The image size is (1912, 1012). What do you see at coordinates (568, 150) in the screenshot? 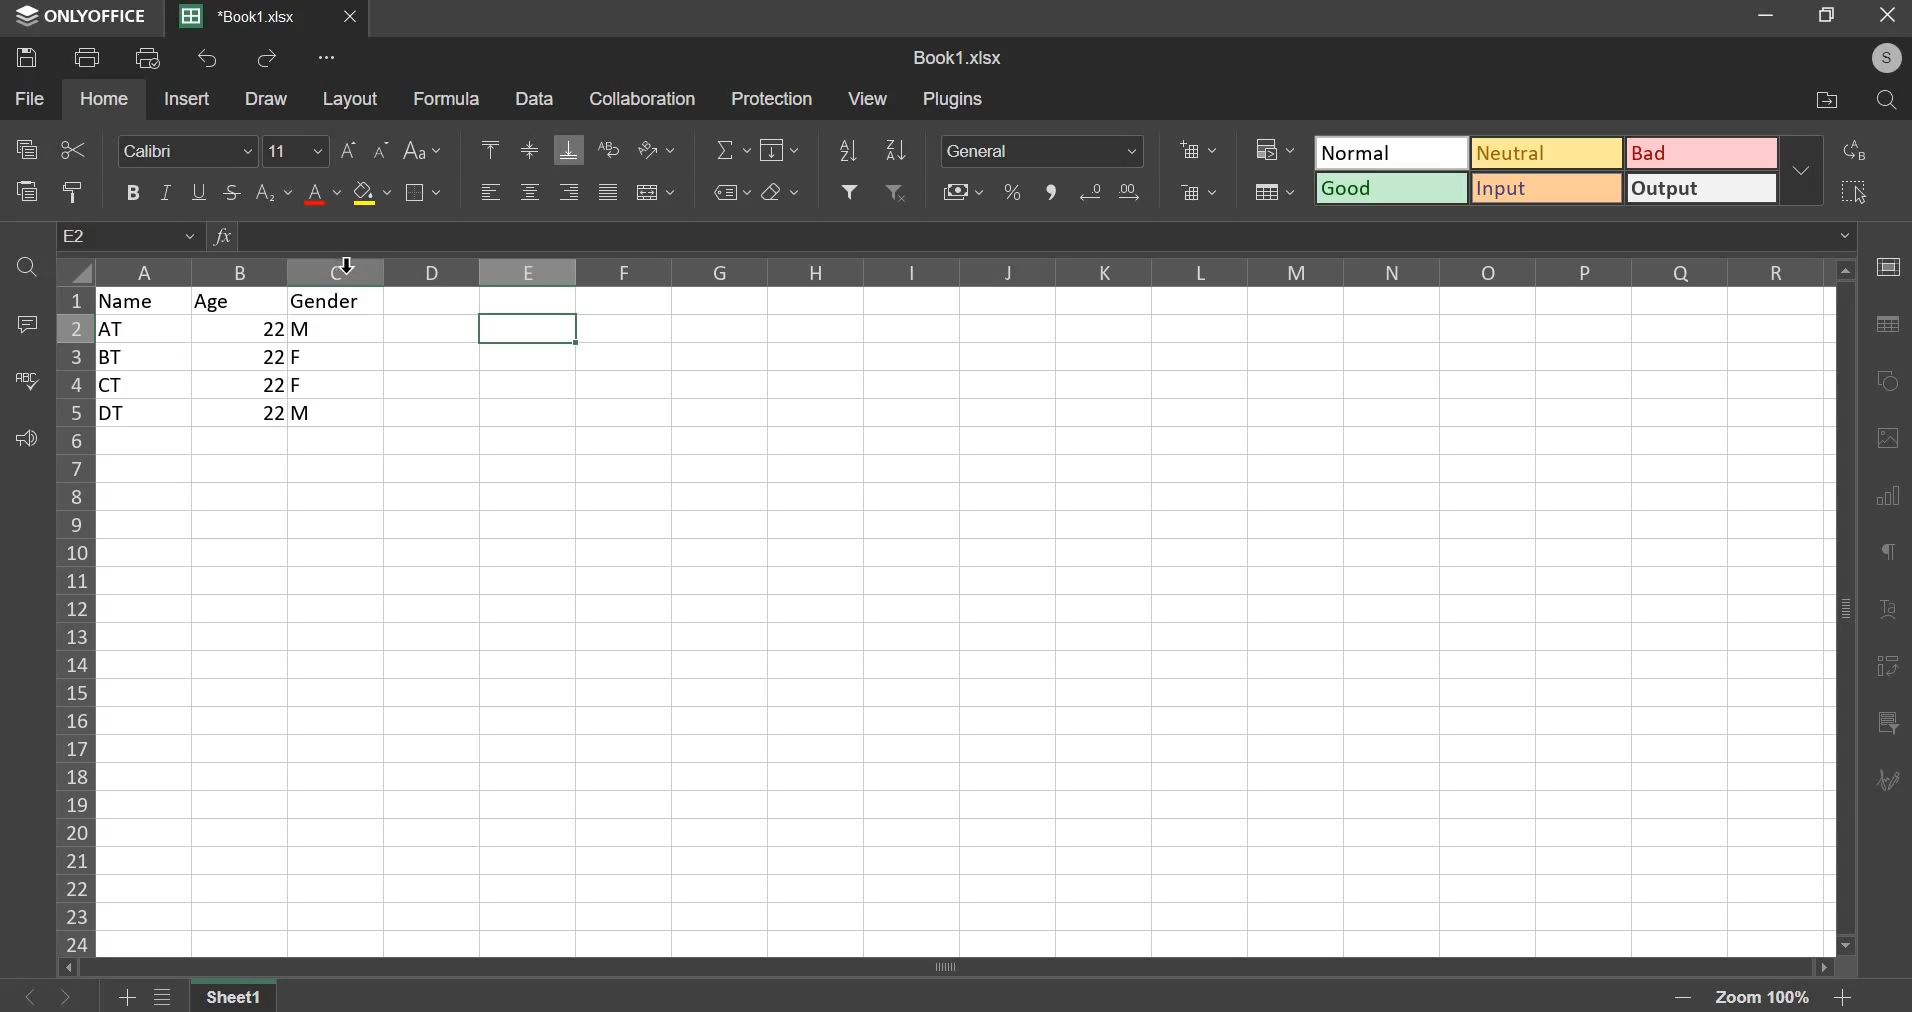
I see `align bottom` at bounding box center [568, 150].